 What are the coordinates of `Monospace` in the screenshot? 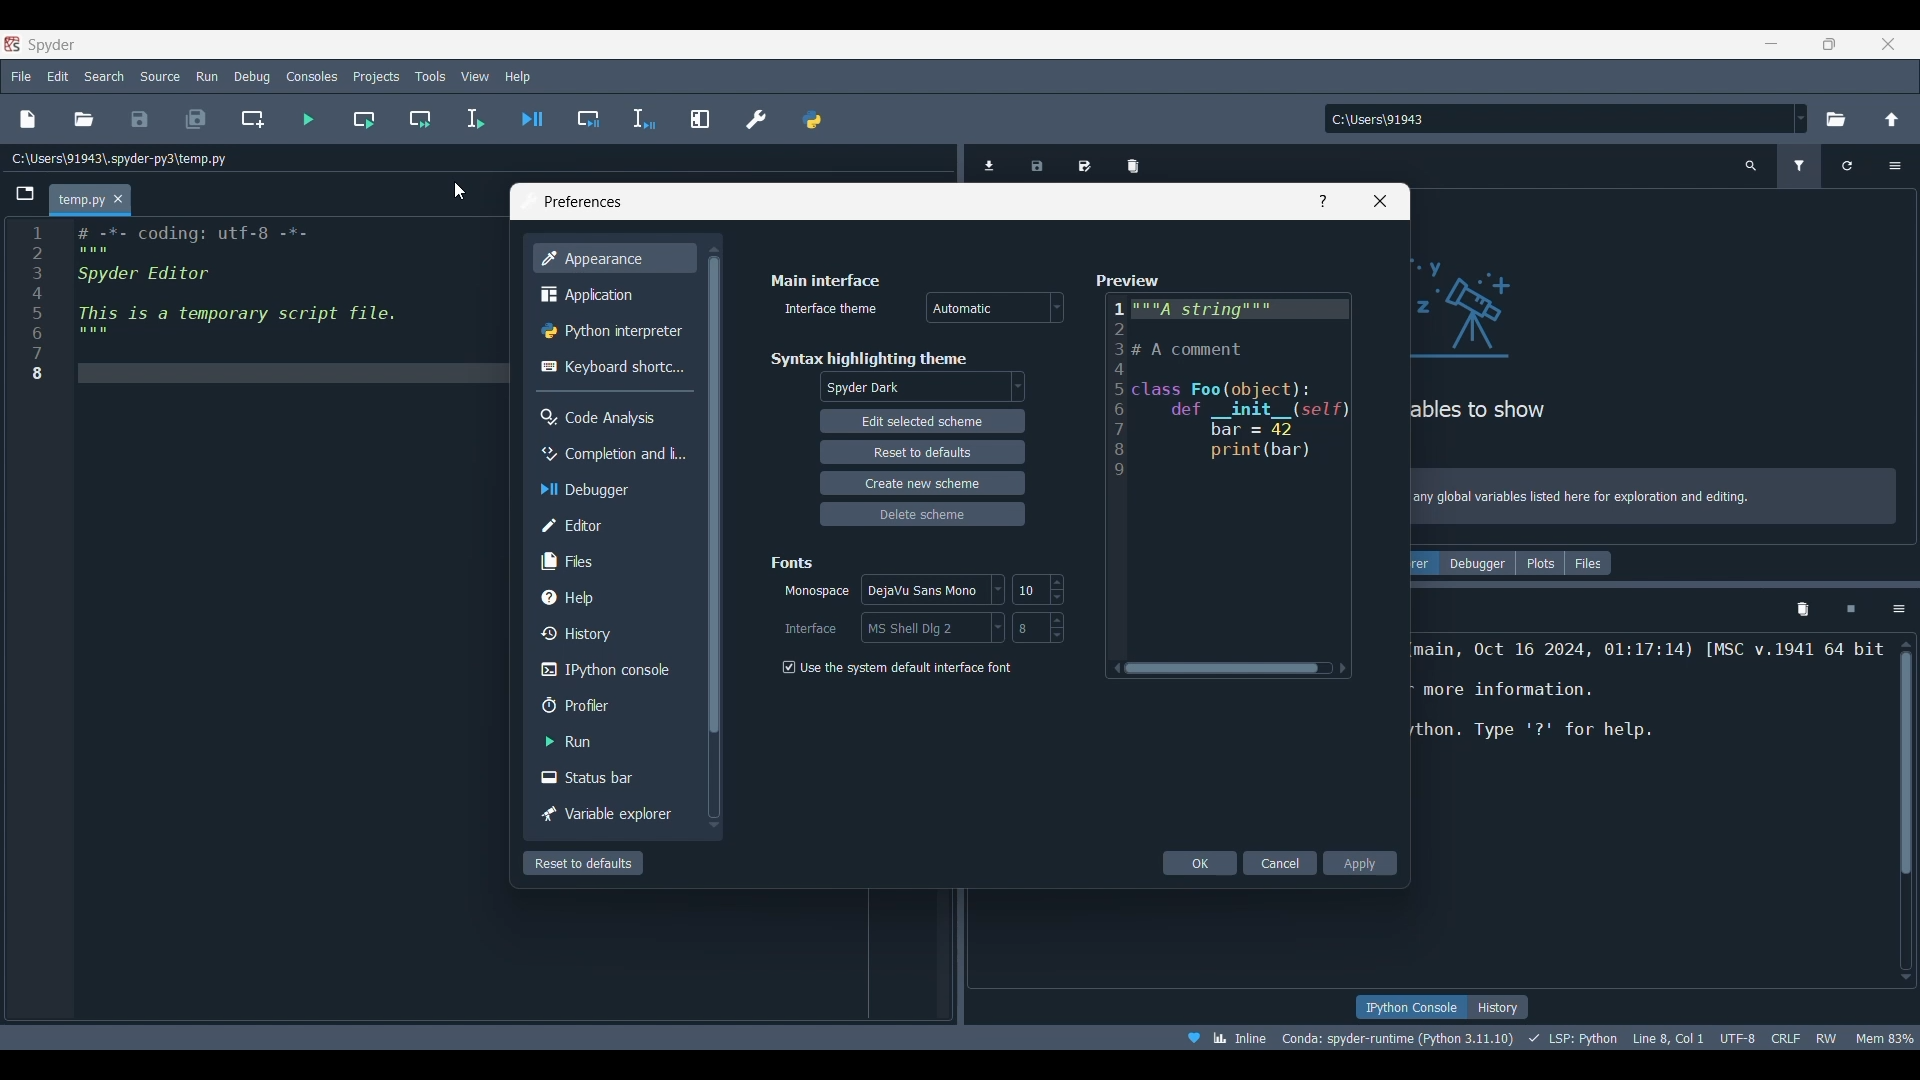 It's located at (816, 590).